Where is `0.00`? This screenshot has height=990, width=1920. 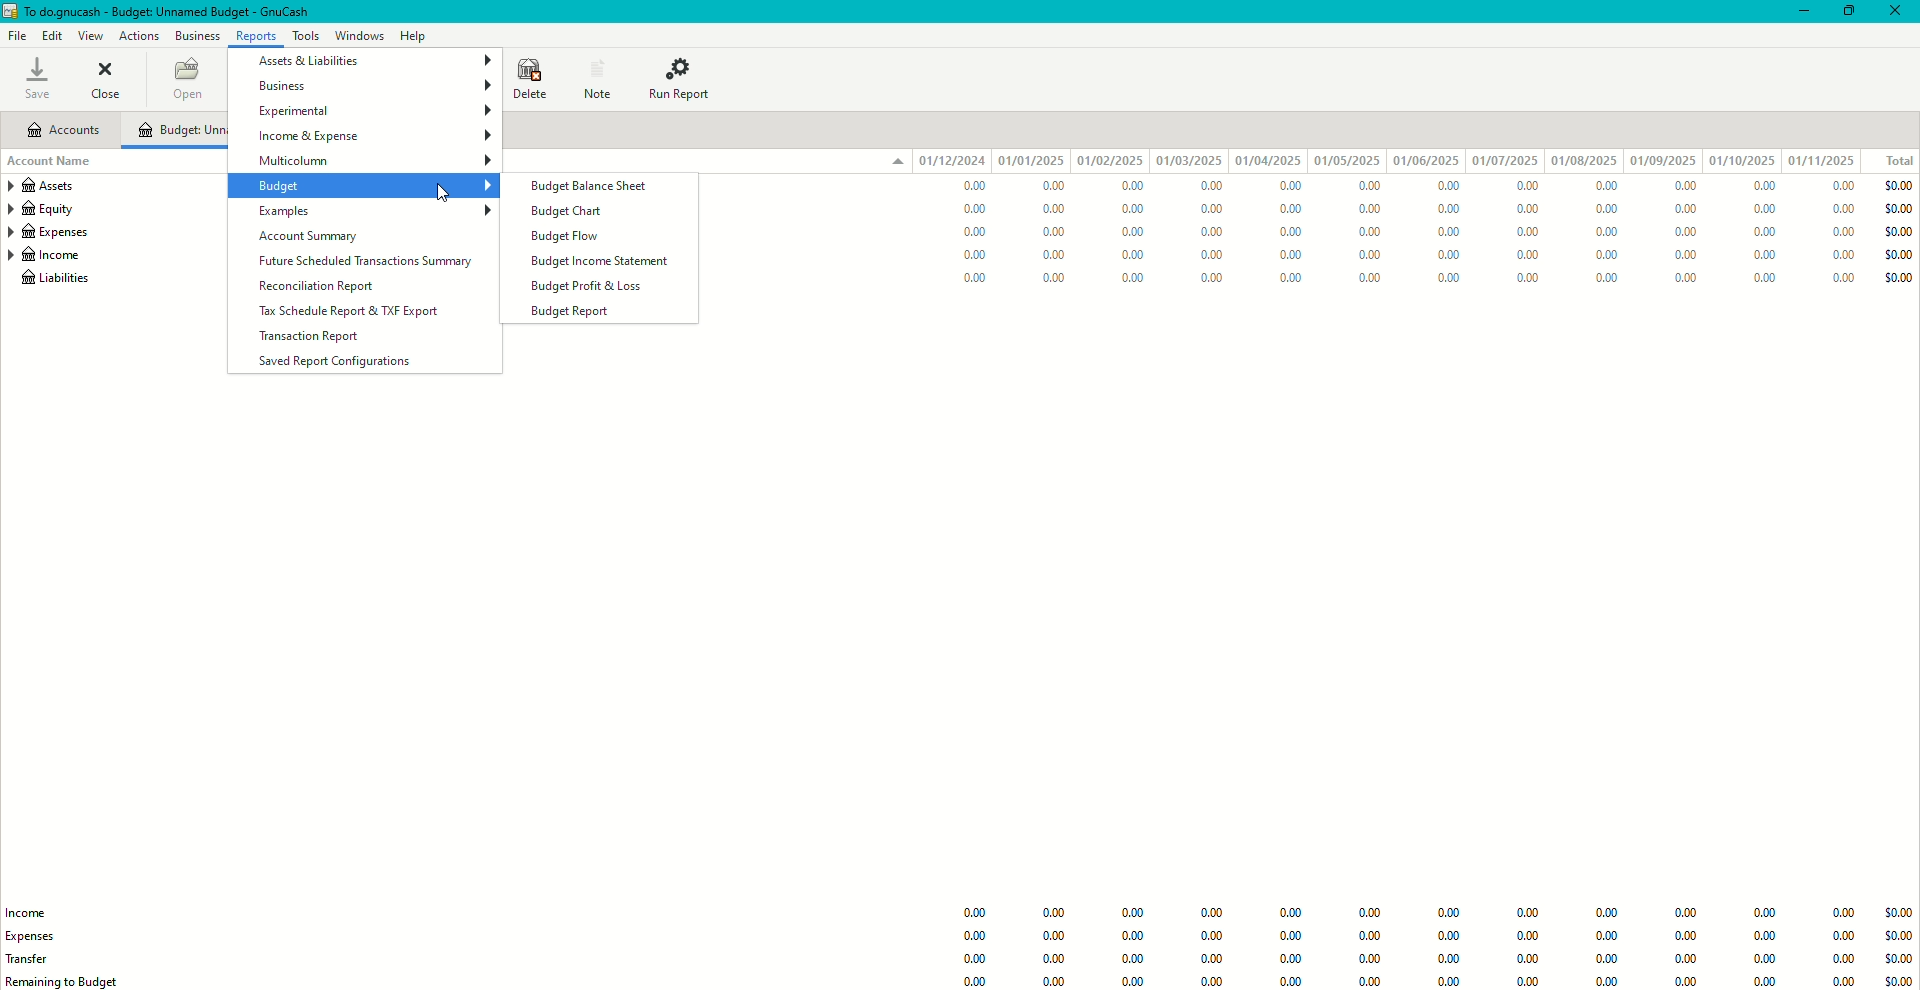
0.00 is located at coordinates (1692, 277).